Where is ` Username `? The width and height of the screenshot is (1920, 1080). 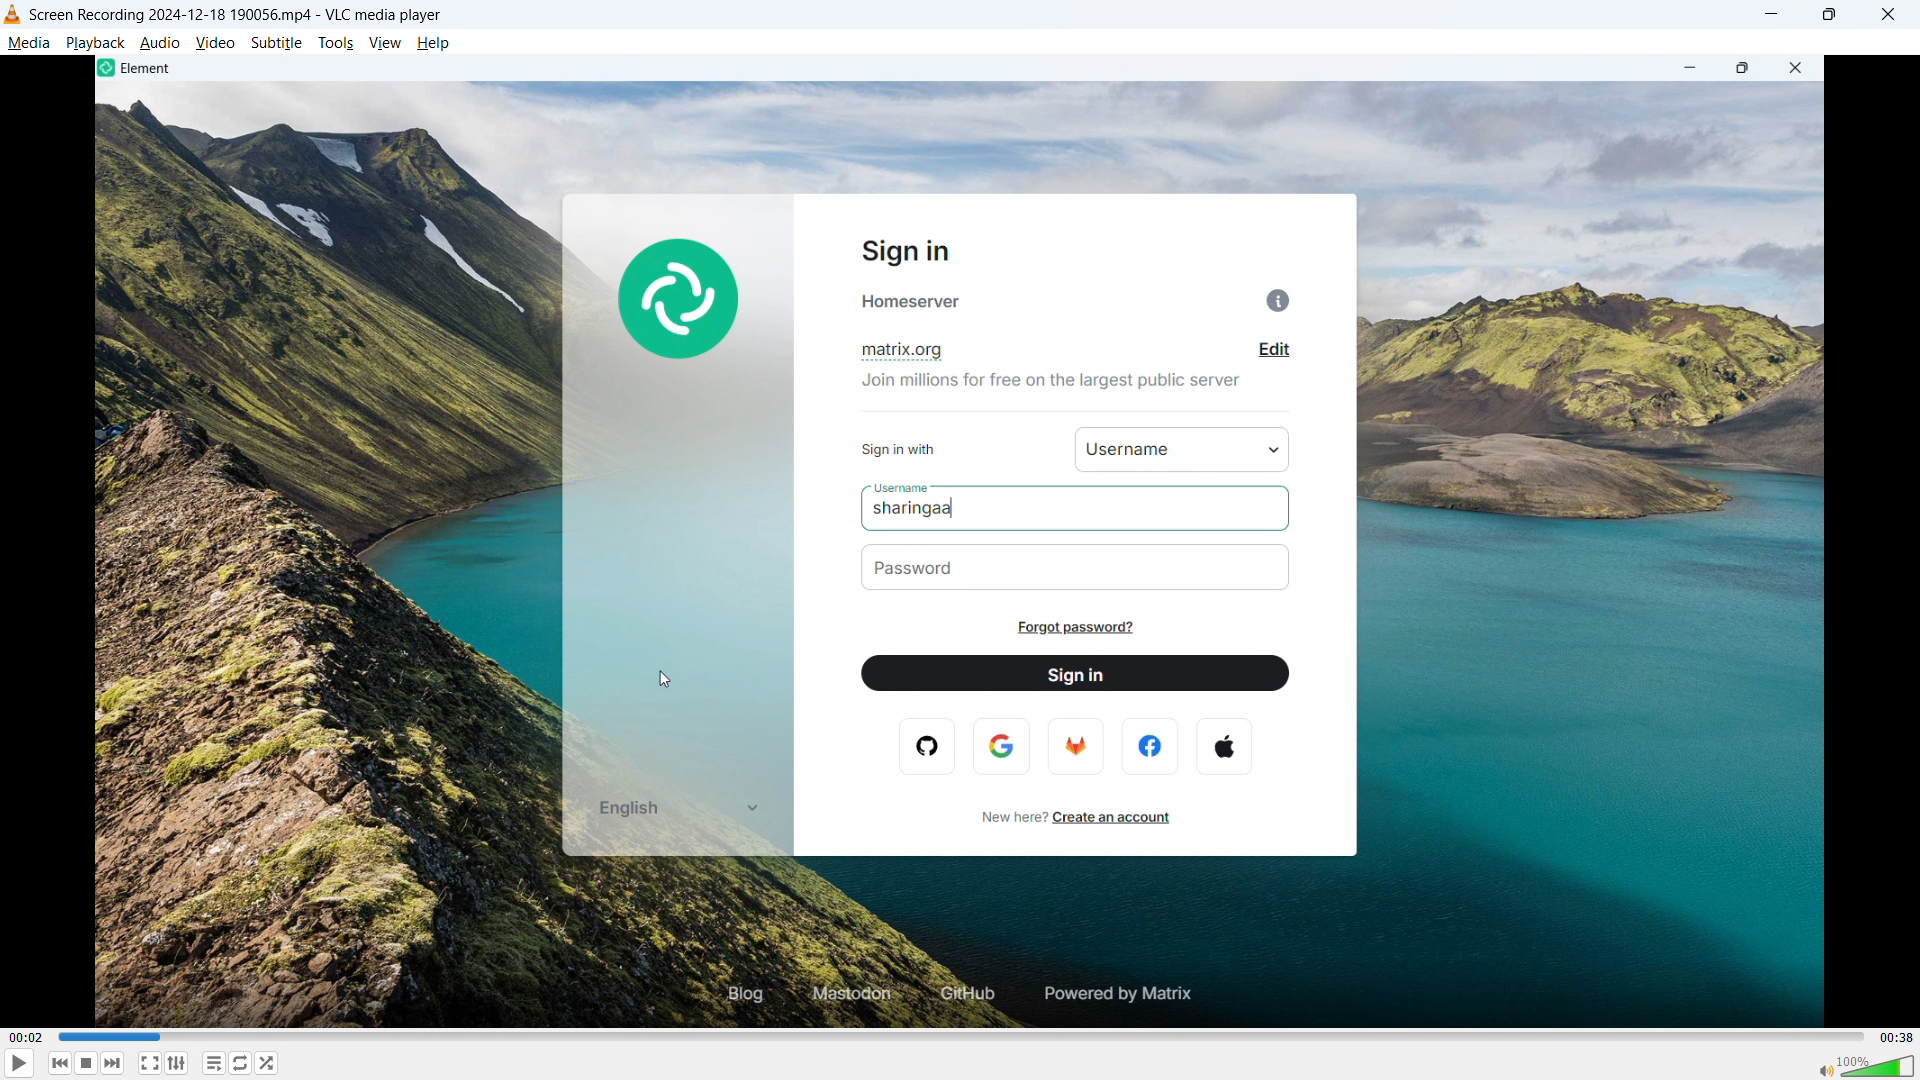
 Username  is located at coordinates (900, 488).